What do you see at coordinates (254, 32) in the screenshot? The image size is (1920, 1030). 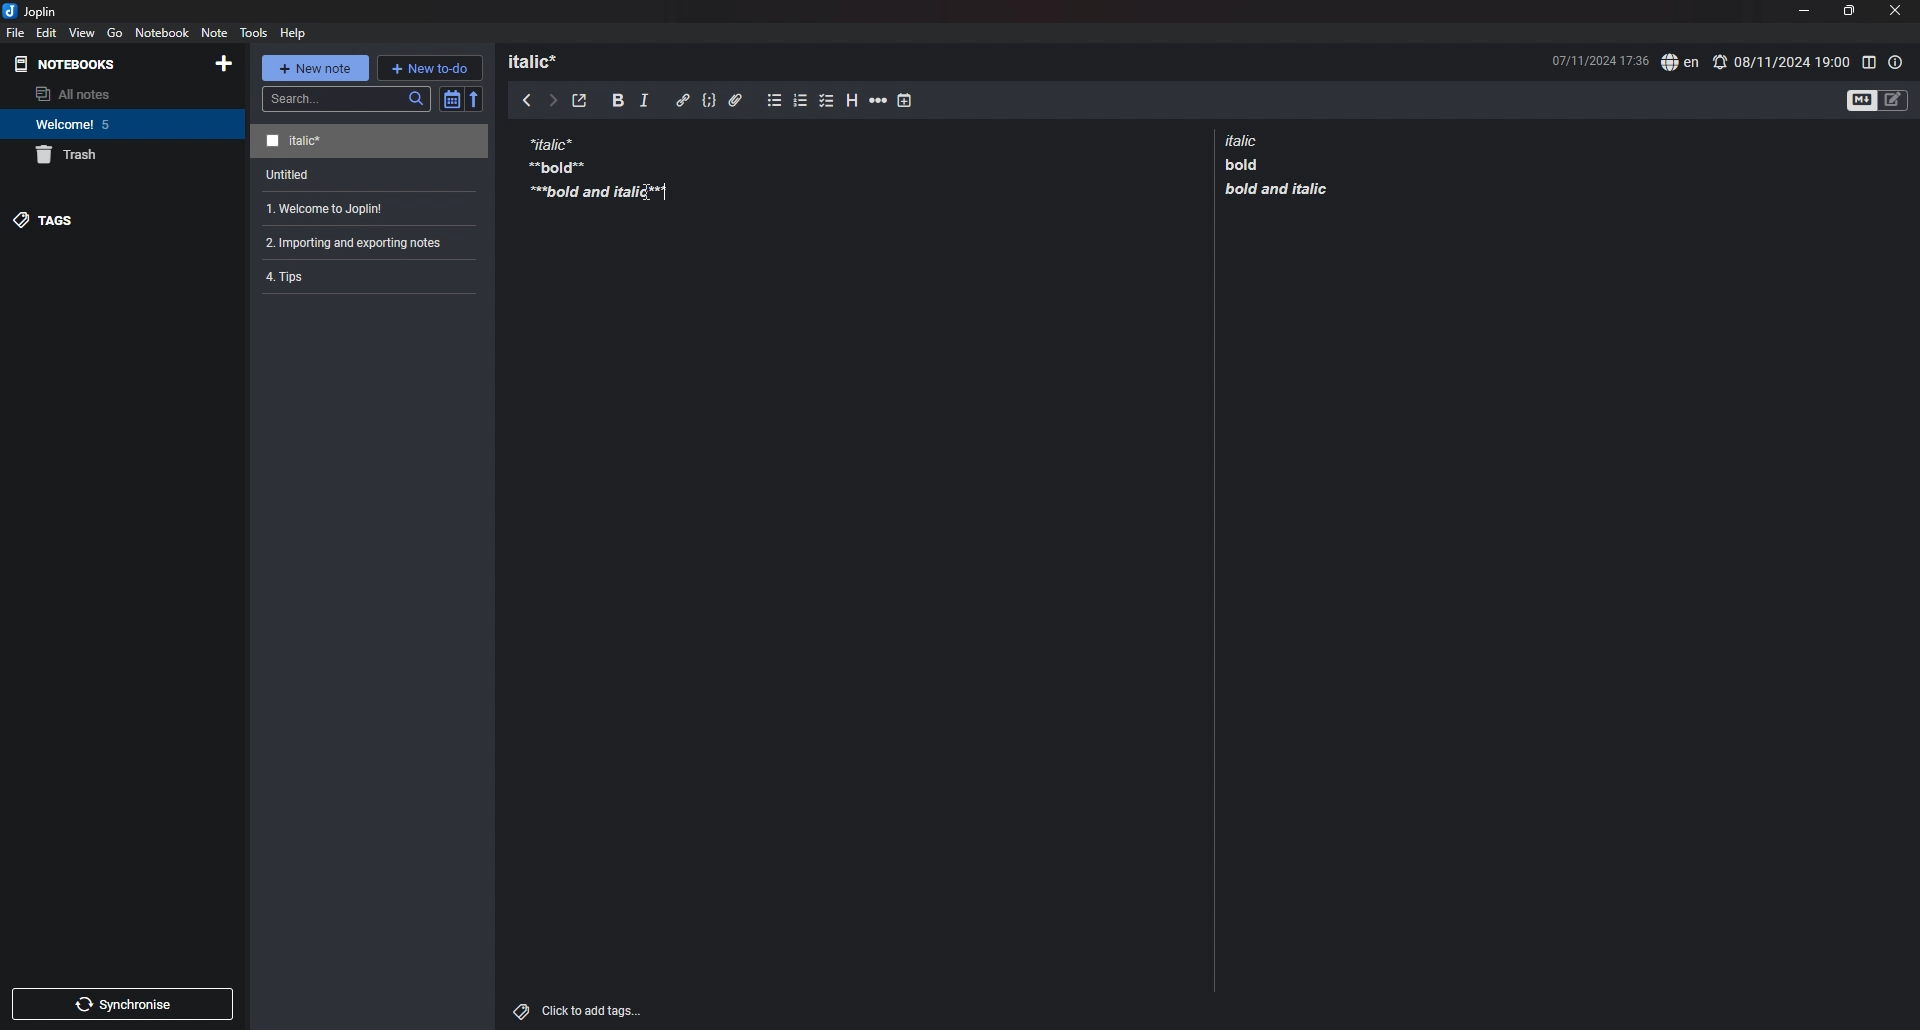 I see `tools` at bounding box center [254, 32].